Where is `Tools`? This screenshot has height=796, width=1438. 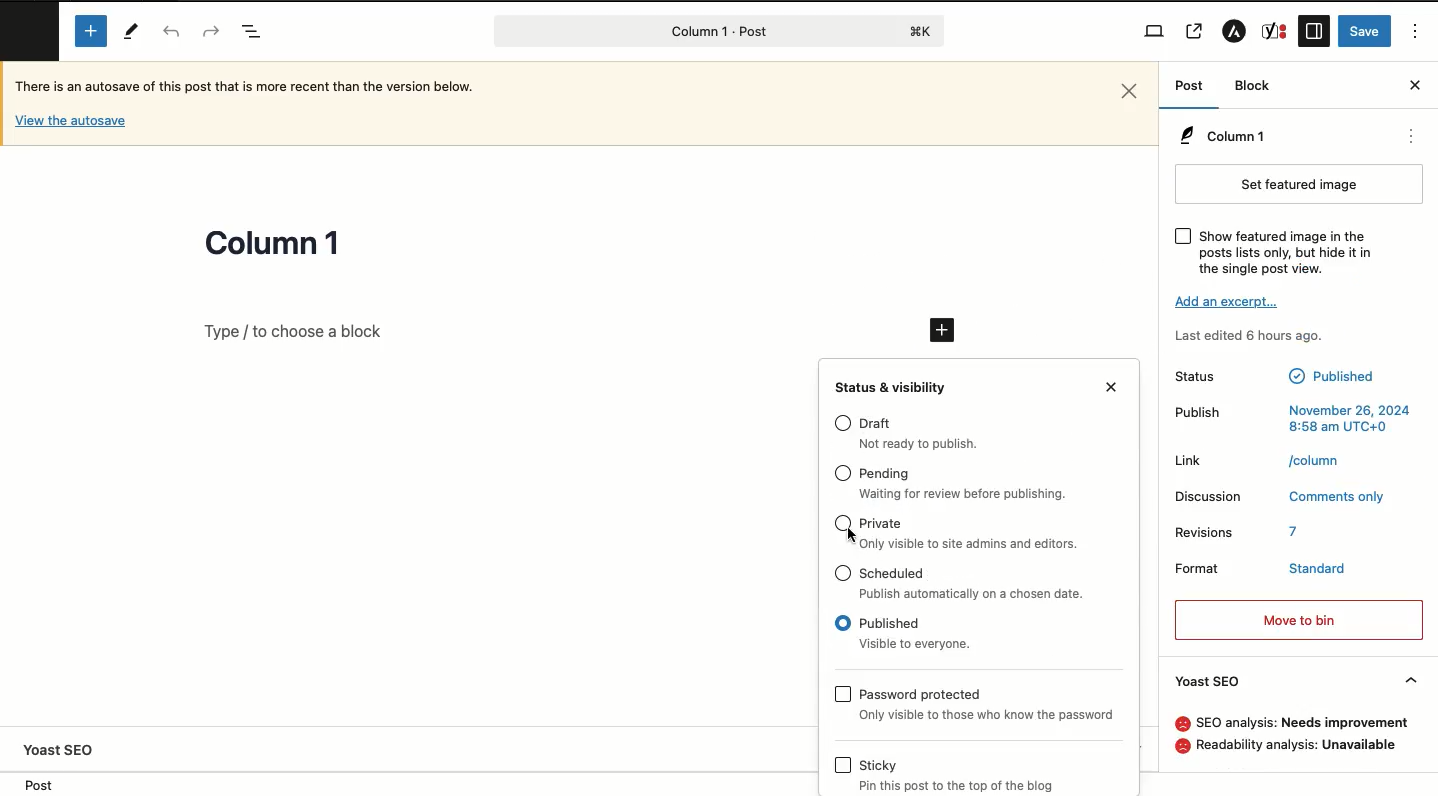
Tools is located at coordinates (134, 34).